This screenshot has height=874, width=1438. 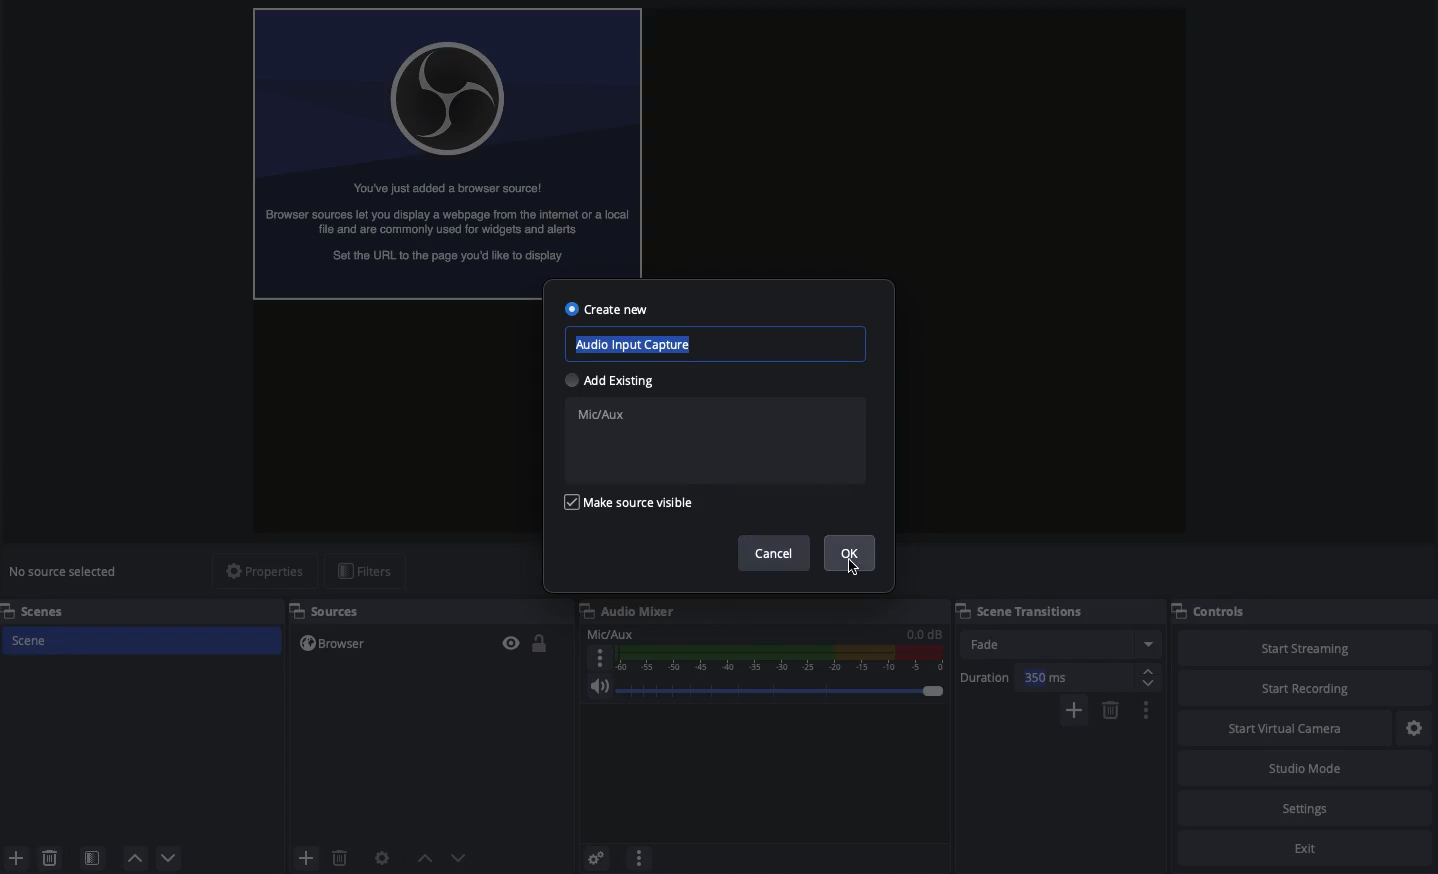 I want to click on Settings, so click(x=1415, y=729).